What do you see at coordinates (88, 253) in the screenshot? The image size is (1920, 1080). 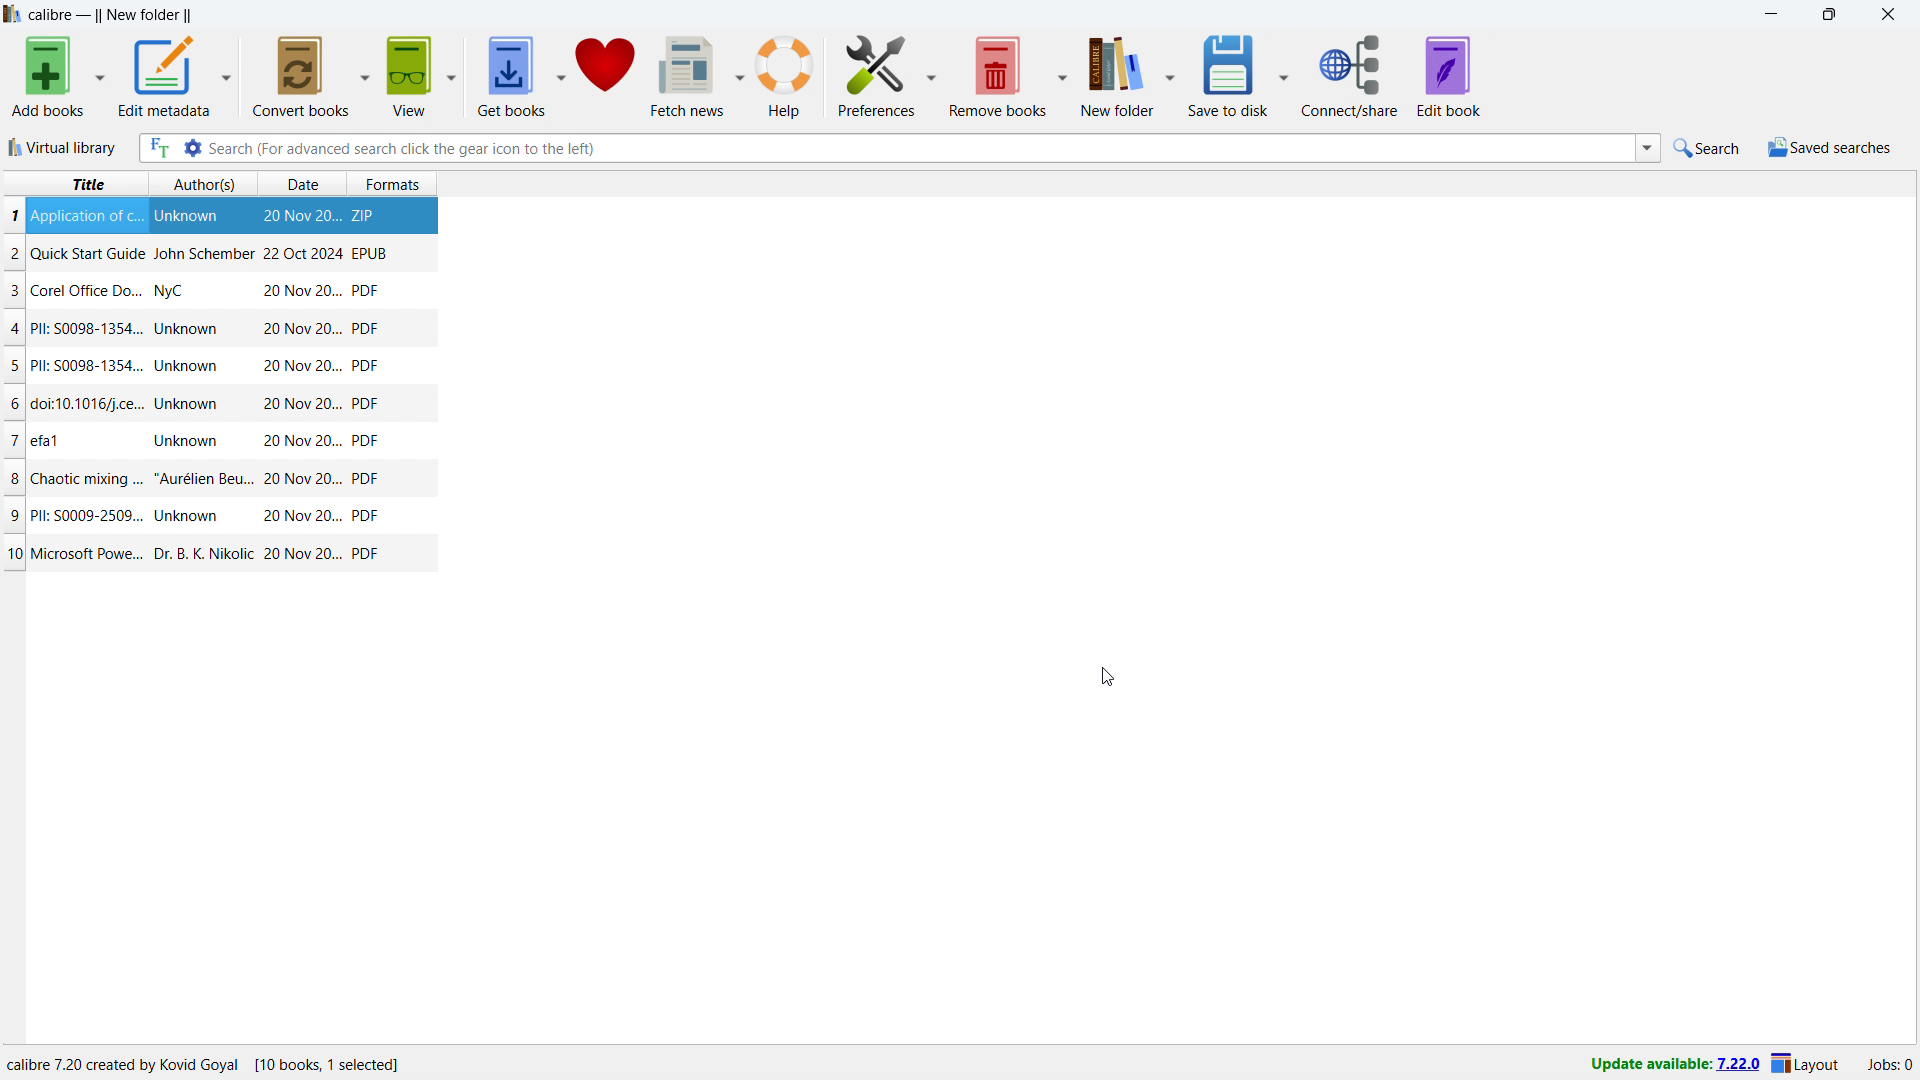 I see `Title` at bounding box center [88, 253].